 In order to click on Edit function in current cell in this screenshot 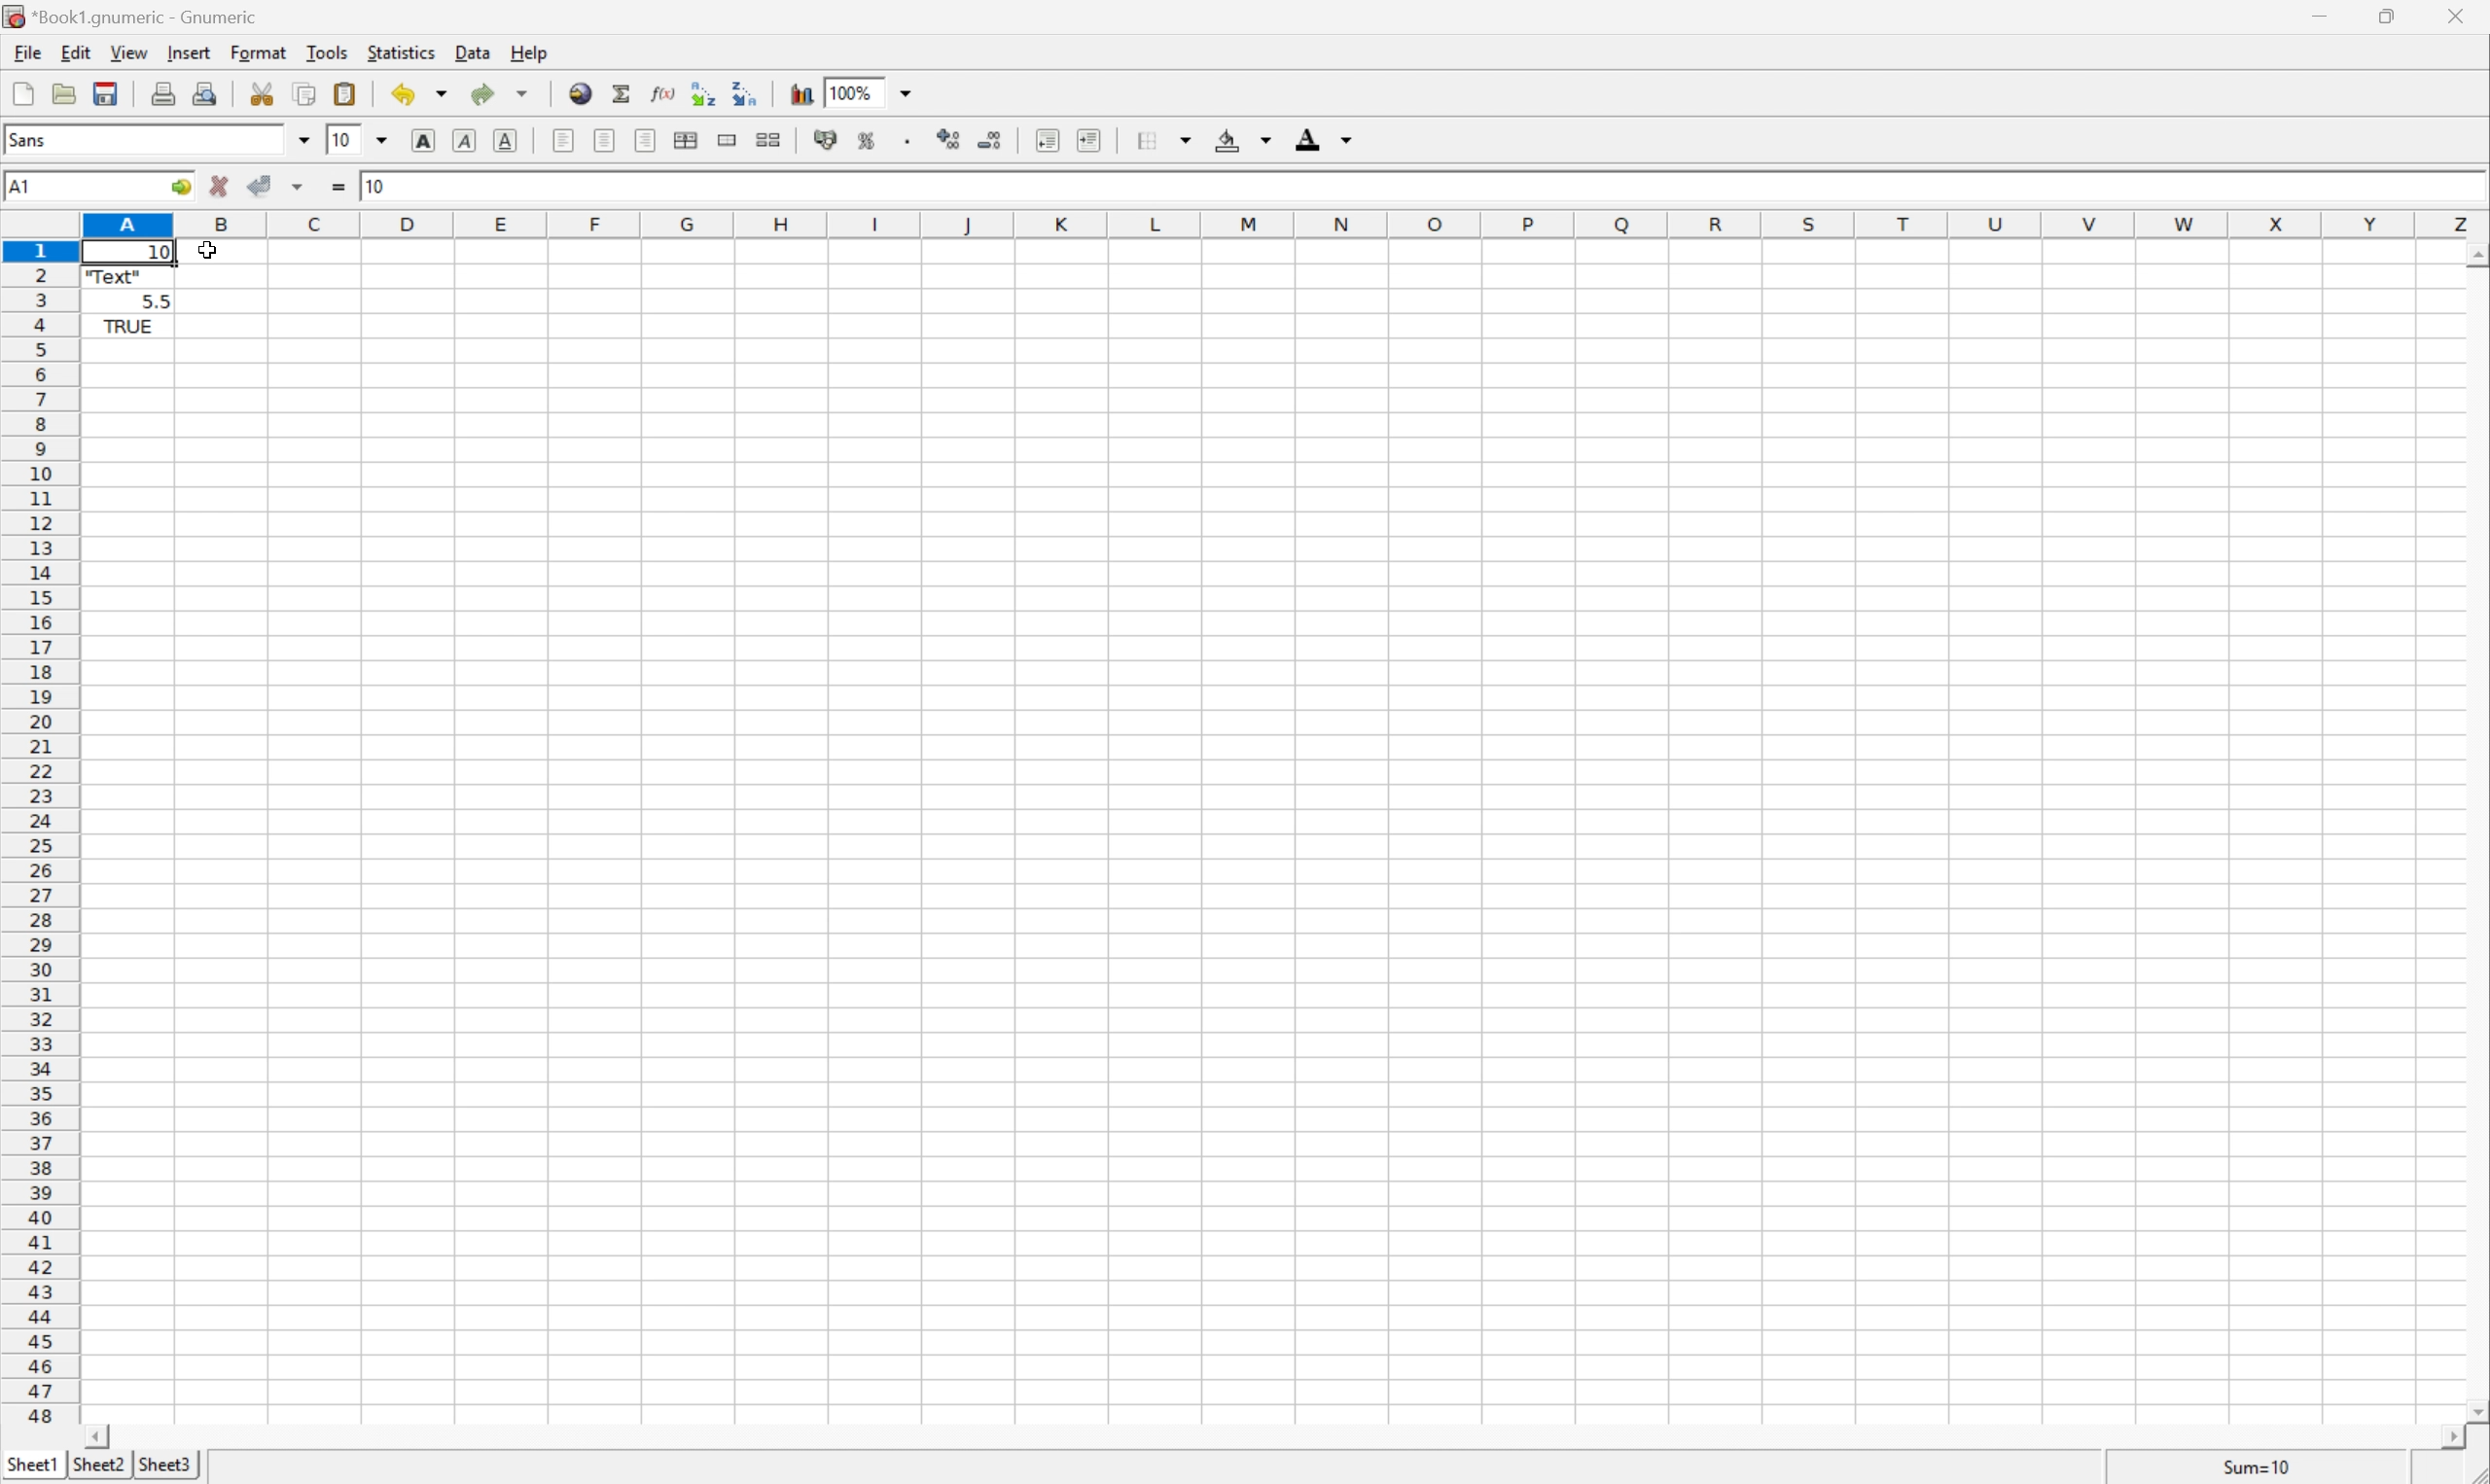, I will do `click(665, 93)`.